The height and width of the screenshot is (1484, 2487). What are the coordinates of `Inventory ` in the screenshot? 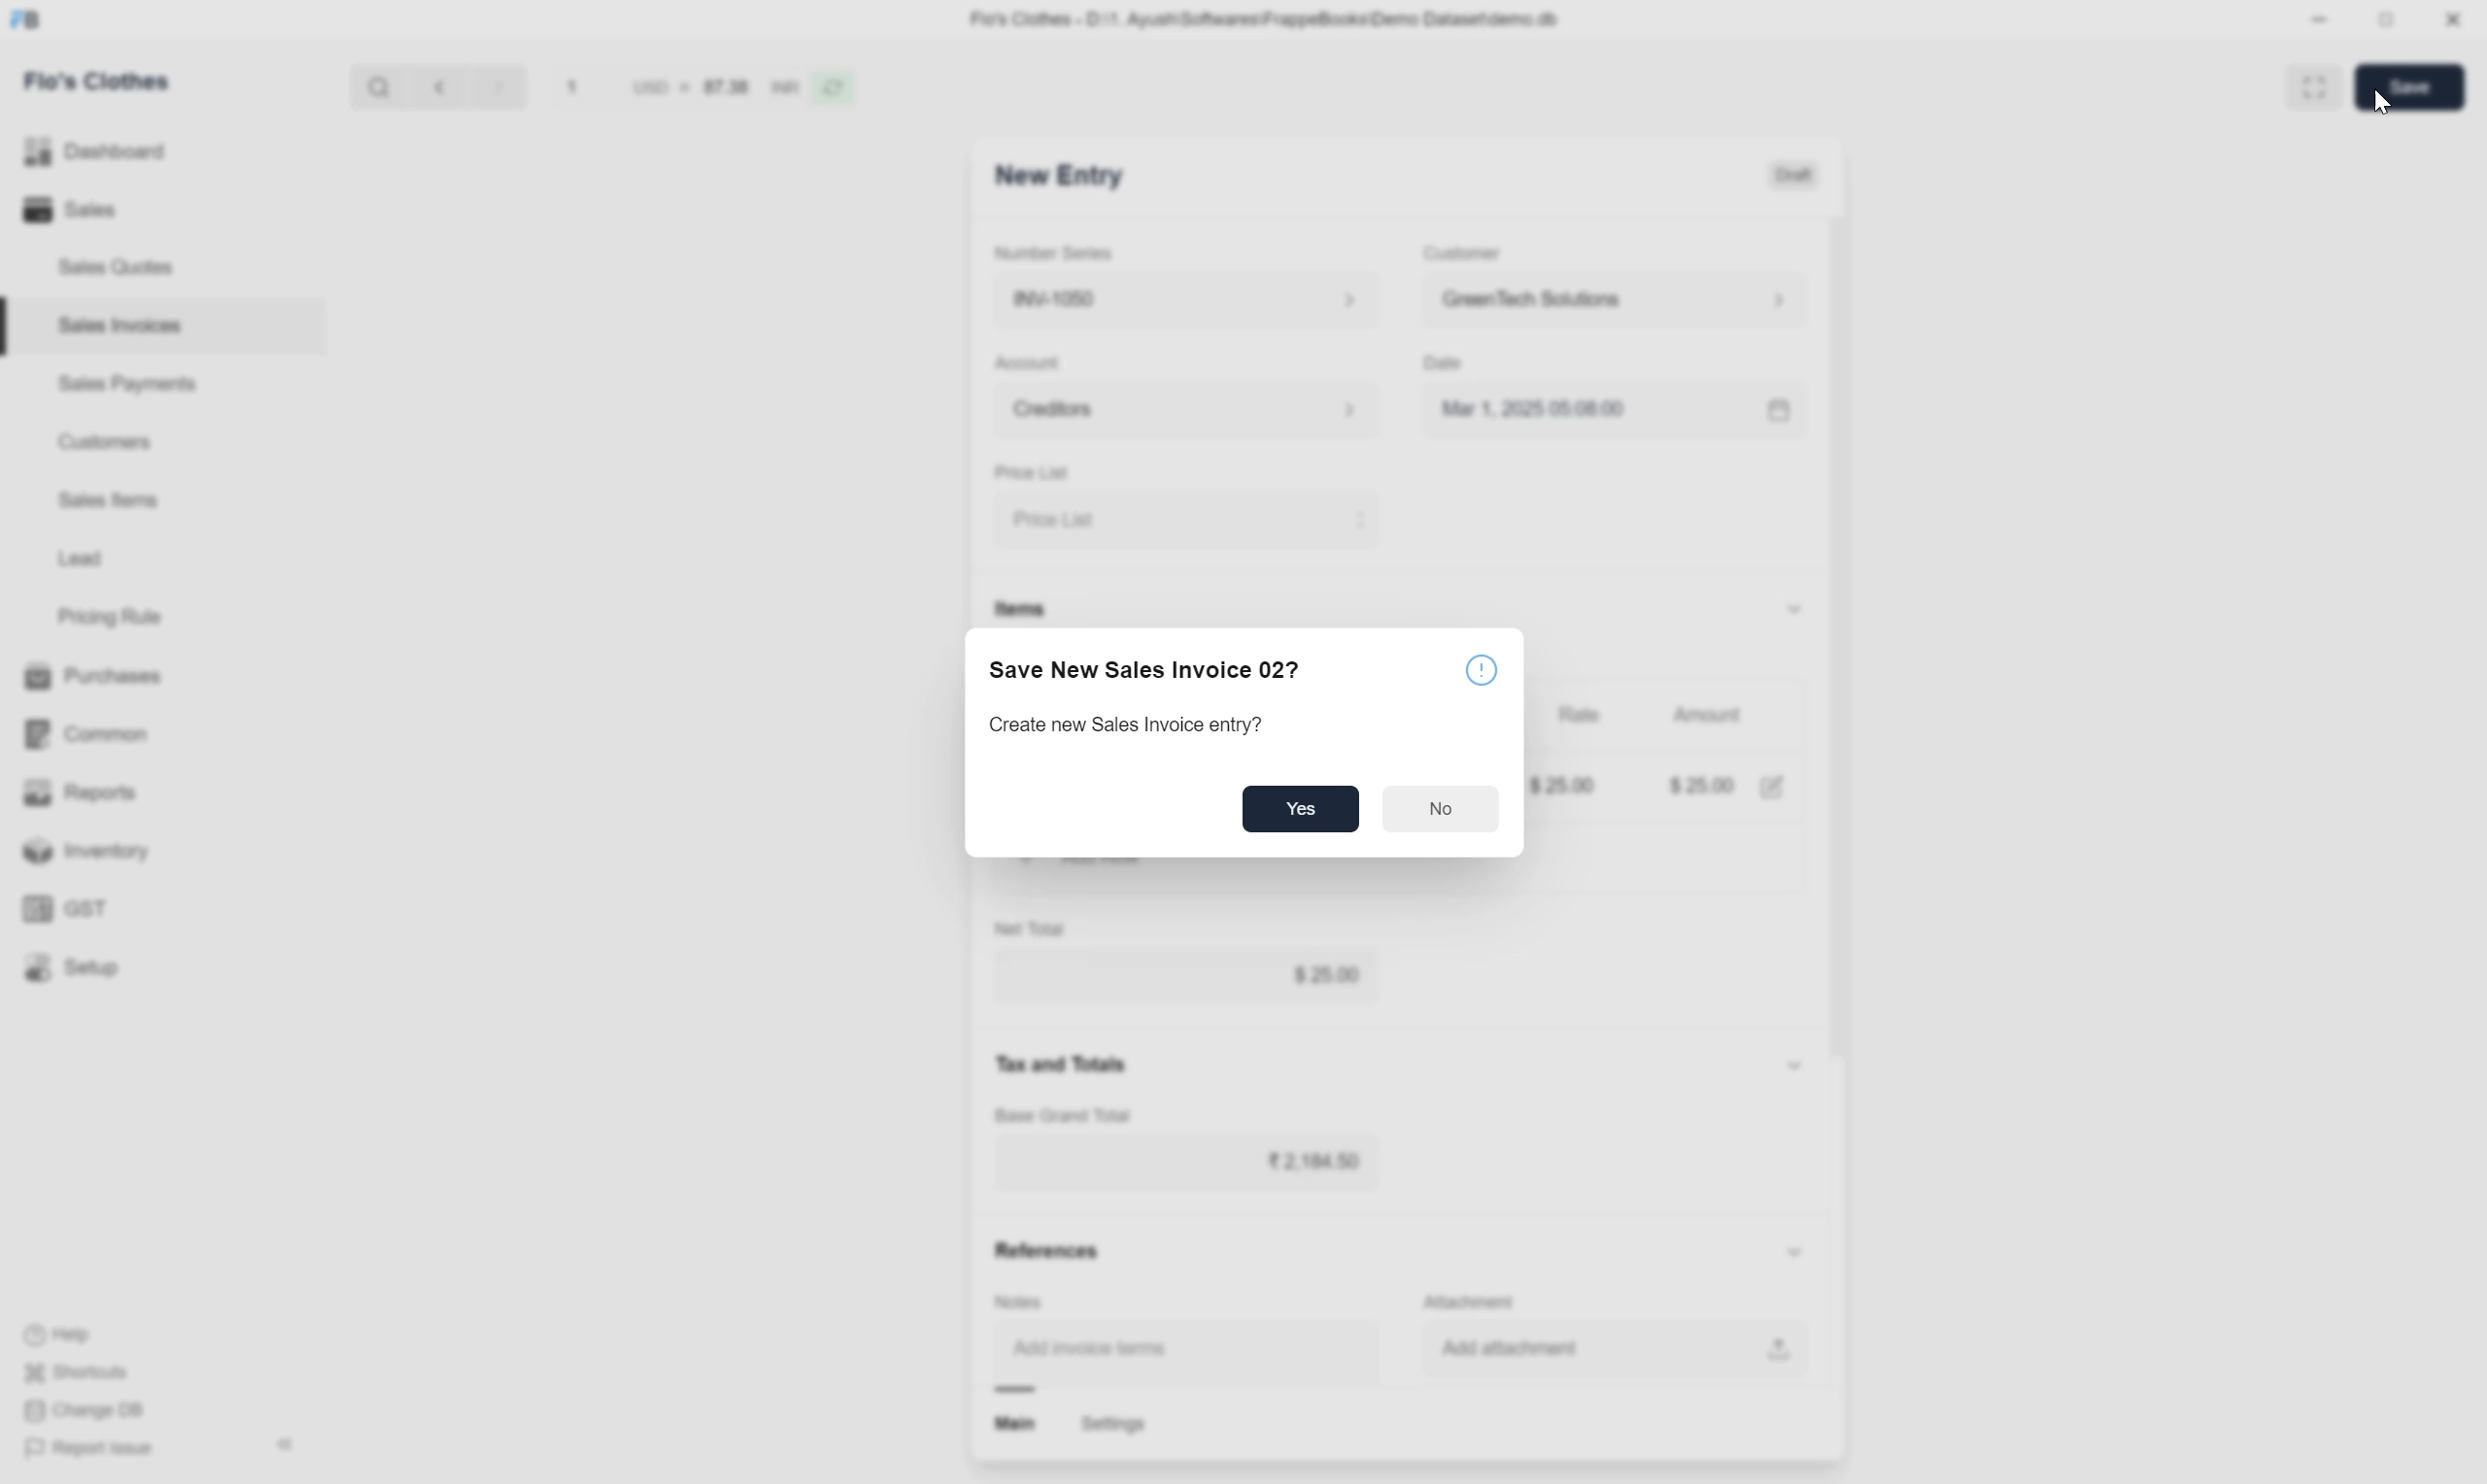 It's located at (150, 851).